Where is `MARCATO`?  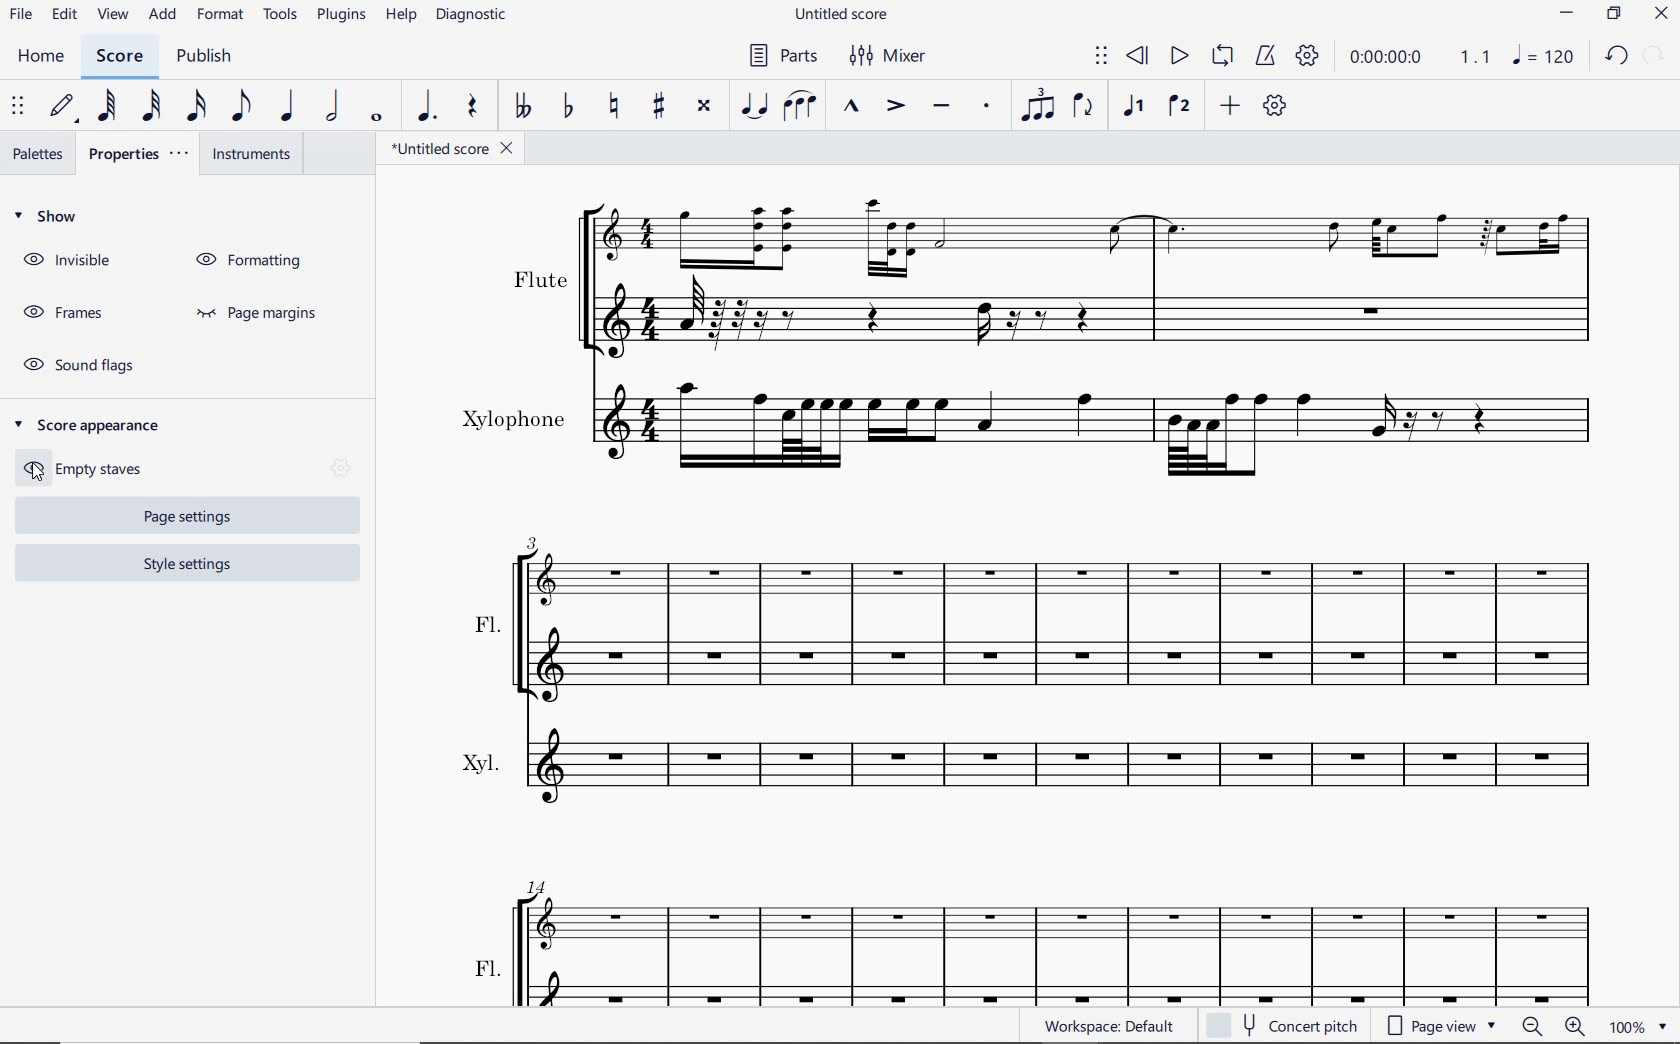 MARCATO is located at coordinates (852, 107).